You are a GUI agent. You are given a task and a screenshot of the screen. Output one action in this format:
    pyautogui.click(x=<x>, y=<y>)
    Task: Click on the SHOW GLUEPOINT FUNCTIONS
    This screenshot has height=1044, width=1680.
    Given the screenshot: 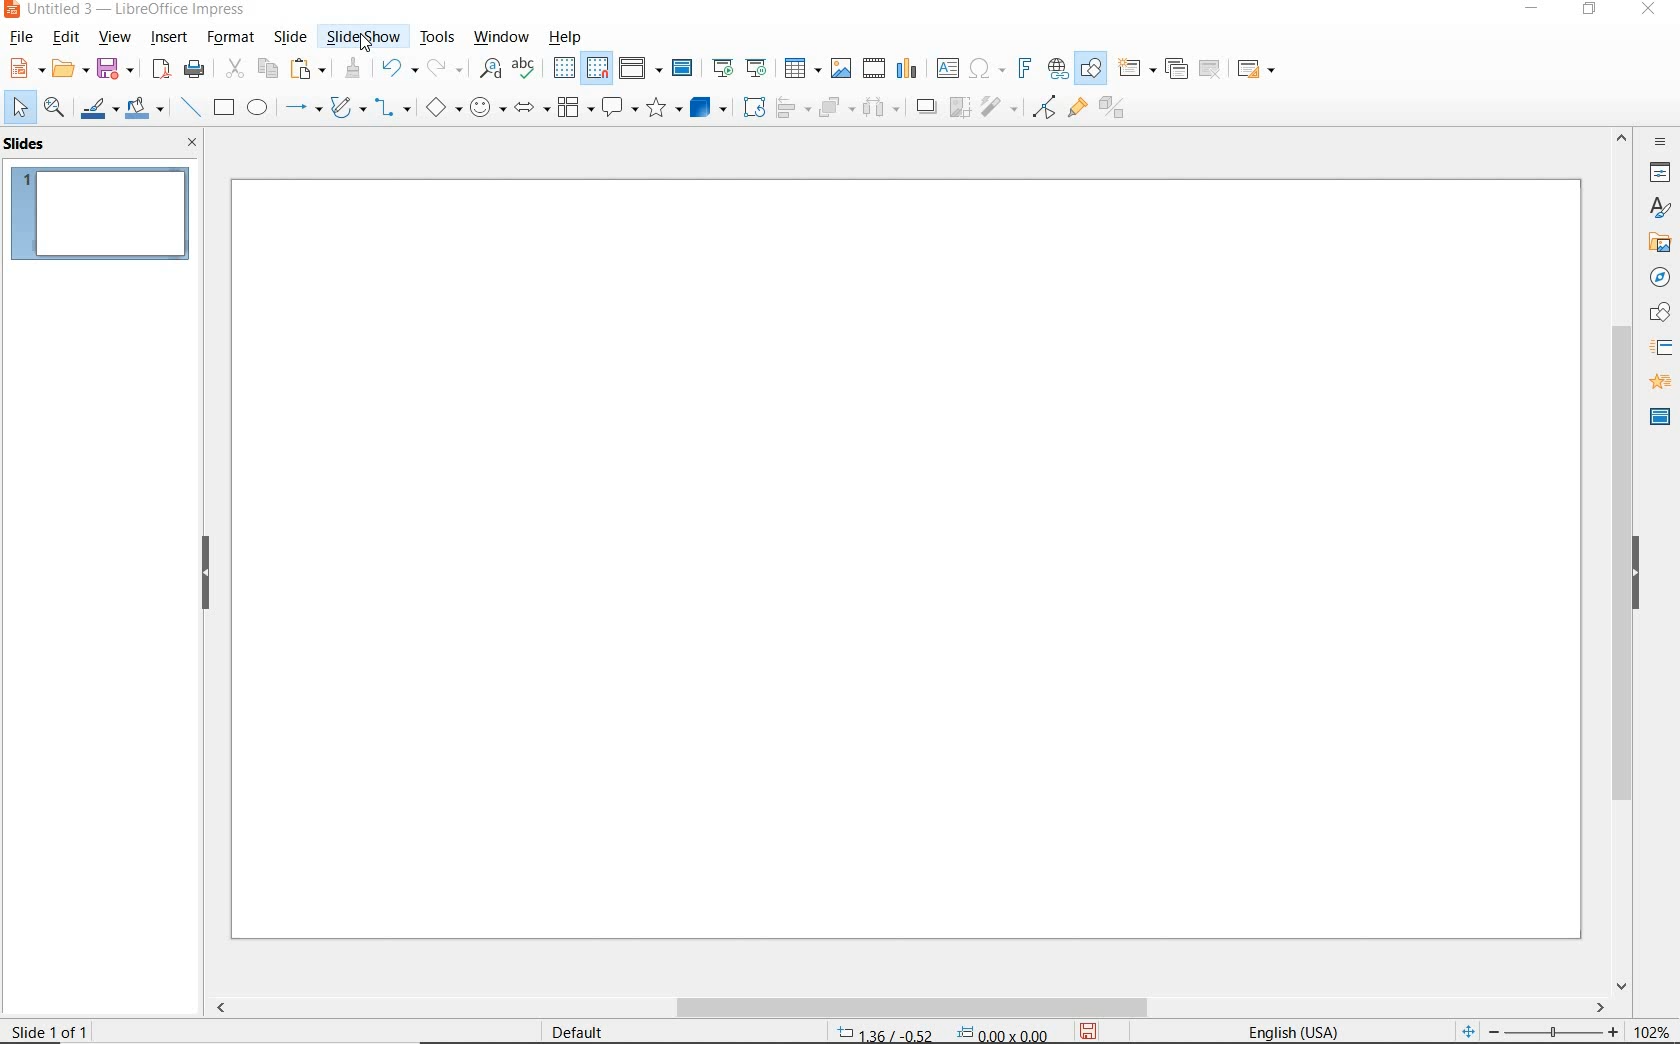 What is the action you would take?
    pyautogui.click(x=1078, y=108)
    